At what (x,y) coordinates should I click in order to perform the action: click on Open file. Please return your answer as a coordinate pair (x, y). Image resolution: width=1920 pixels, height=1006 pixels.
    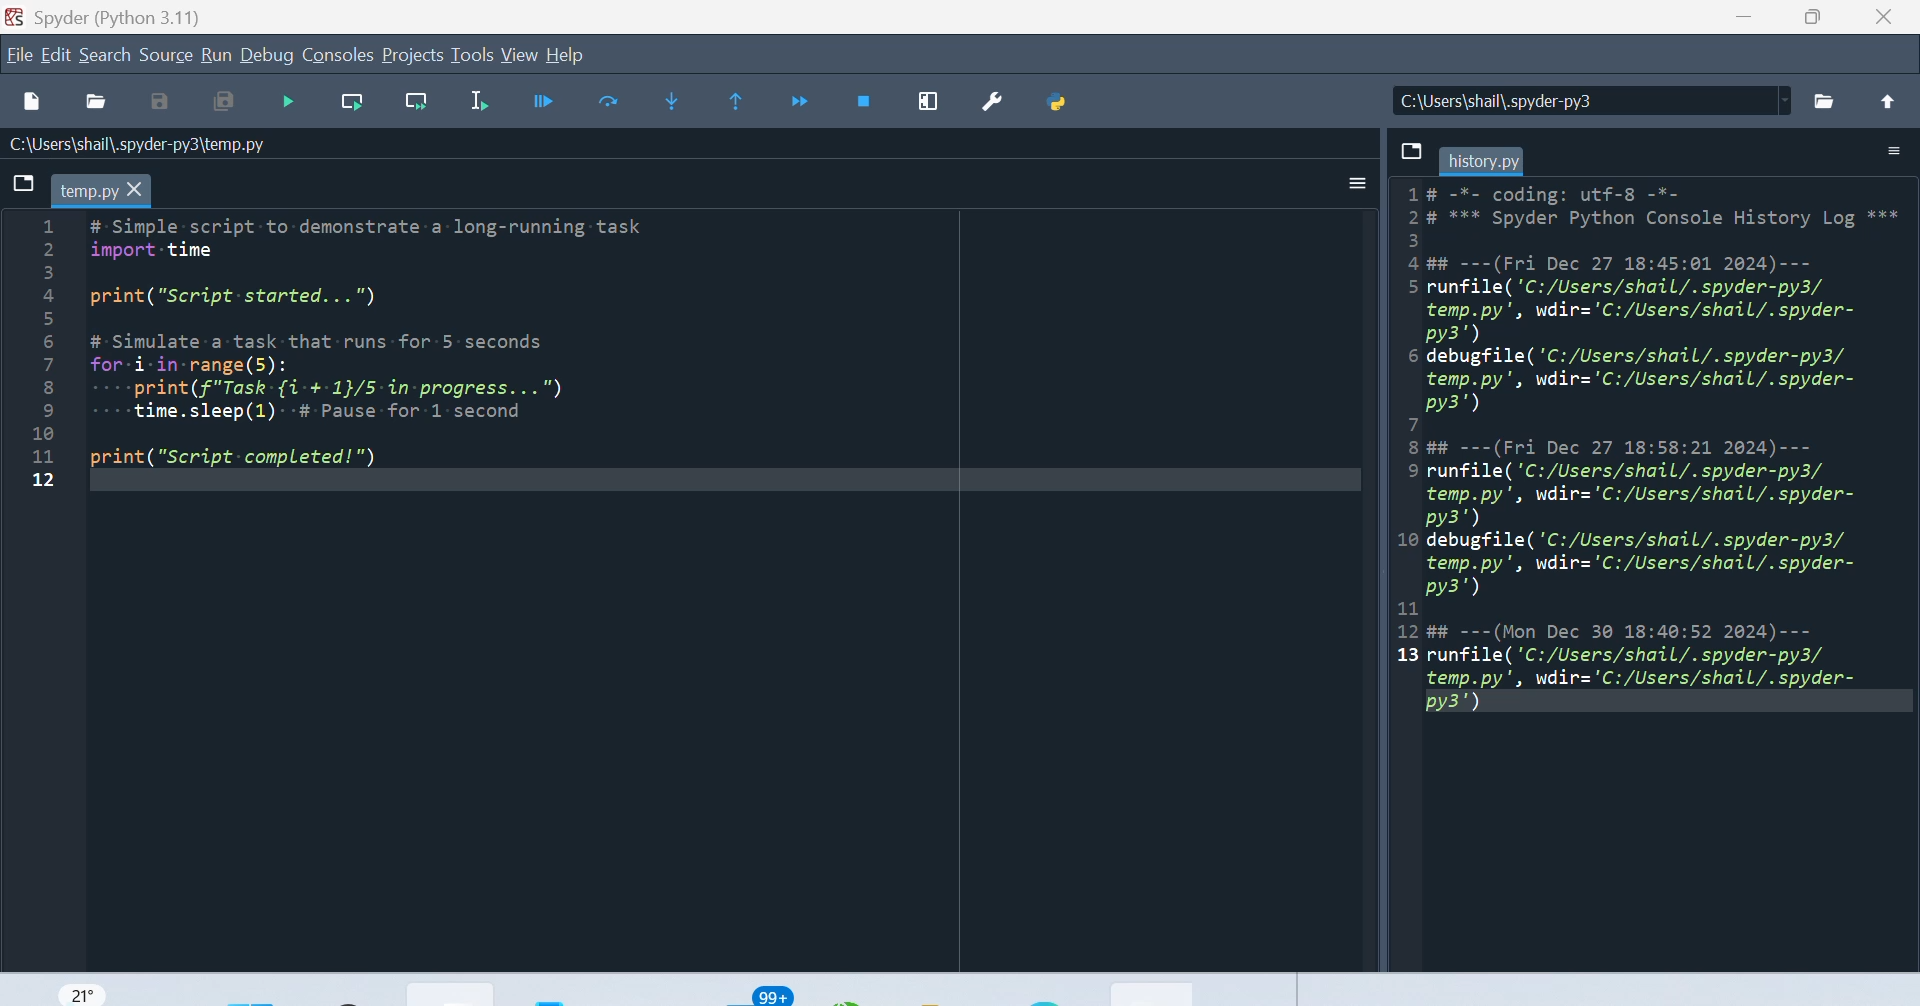
    Looking at the image, I should click on (98, 103).